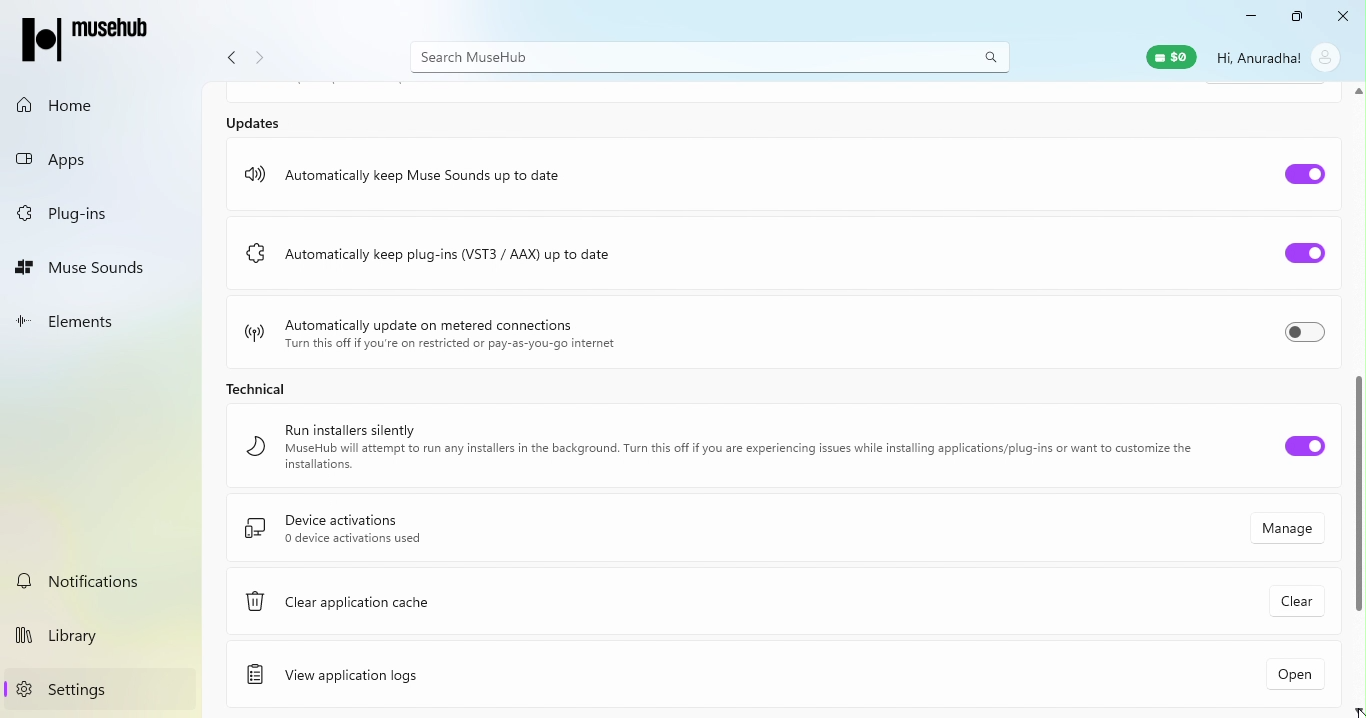  What do you see at coordinates (439, 674) in the screenshot?
I see `View application logs` at bounding box center [439, 674].